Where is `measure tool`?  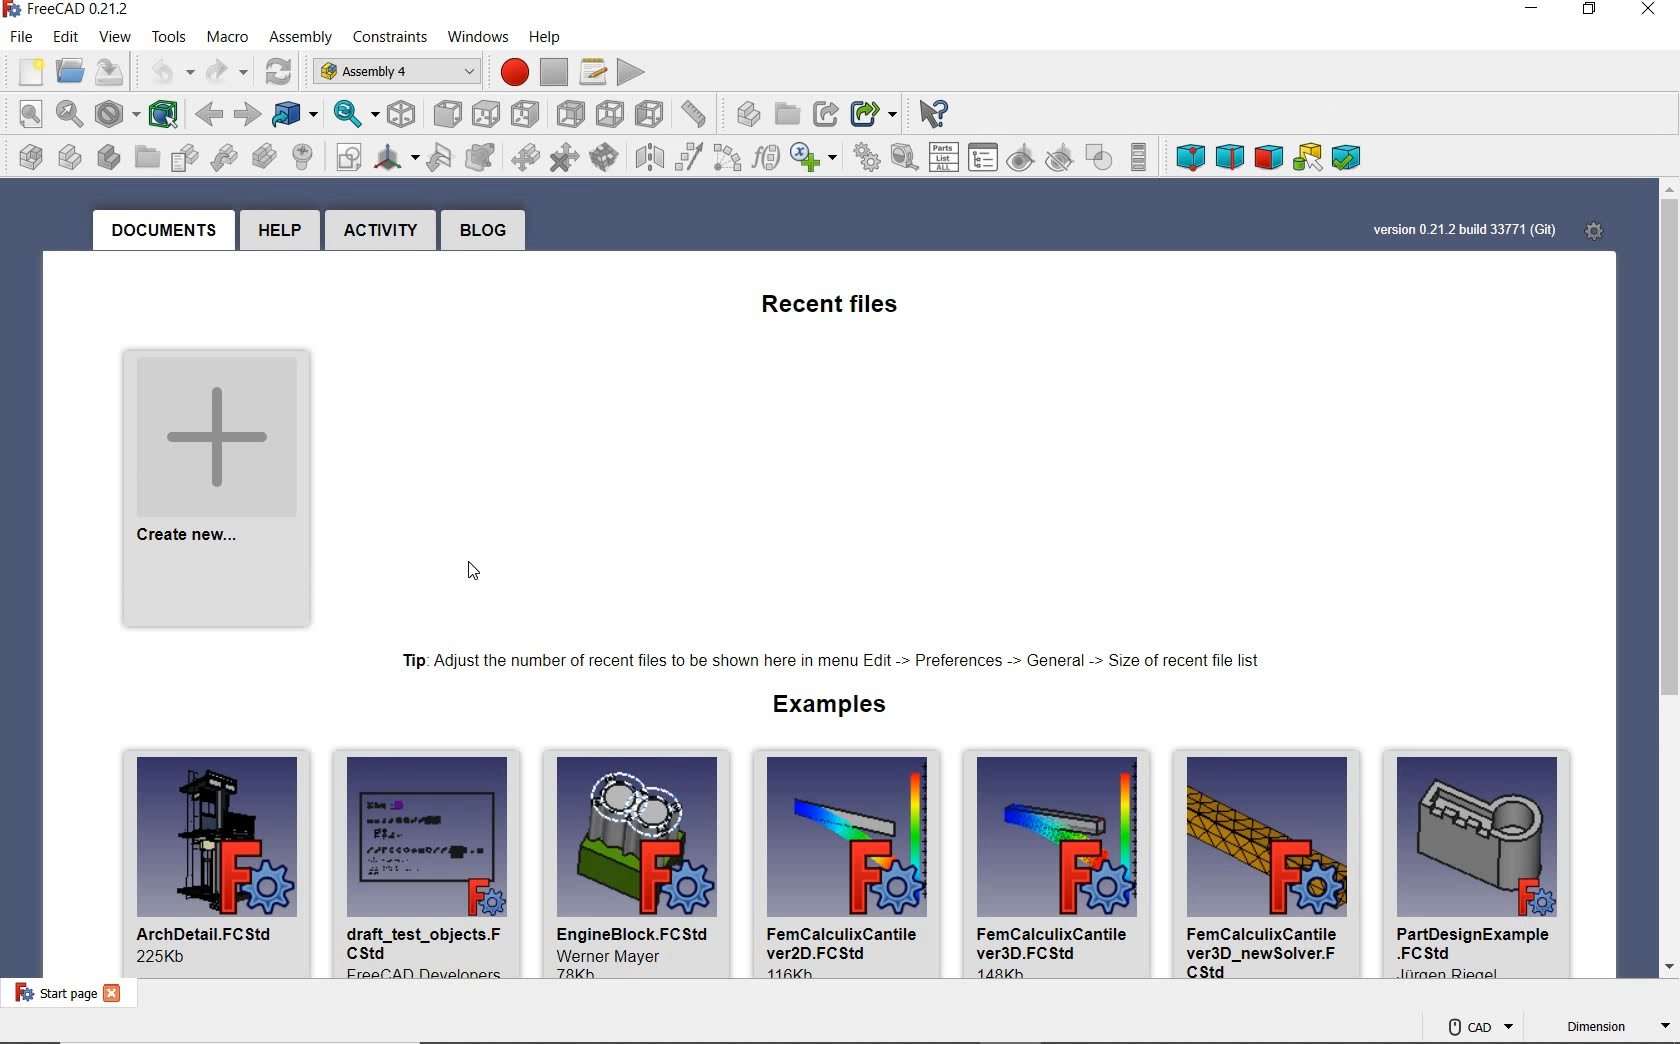
measure tool is located at coordinates (905, 158).